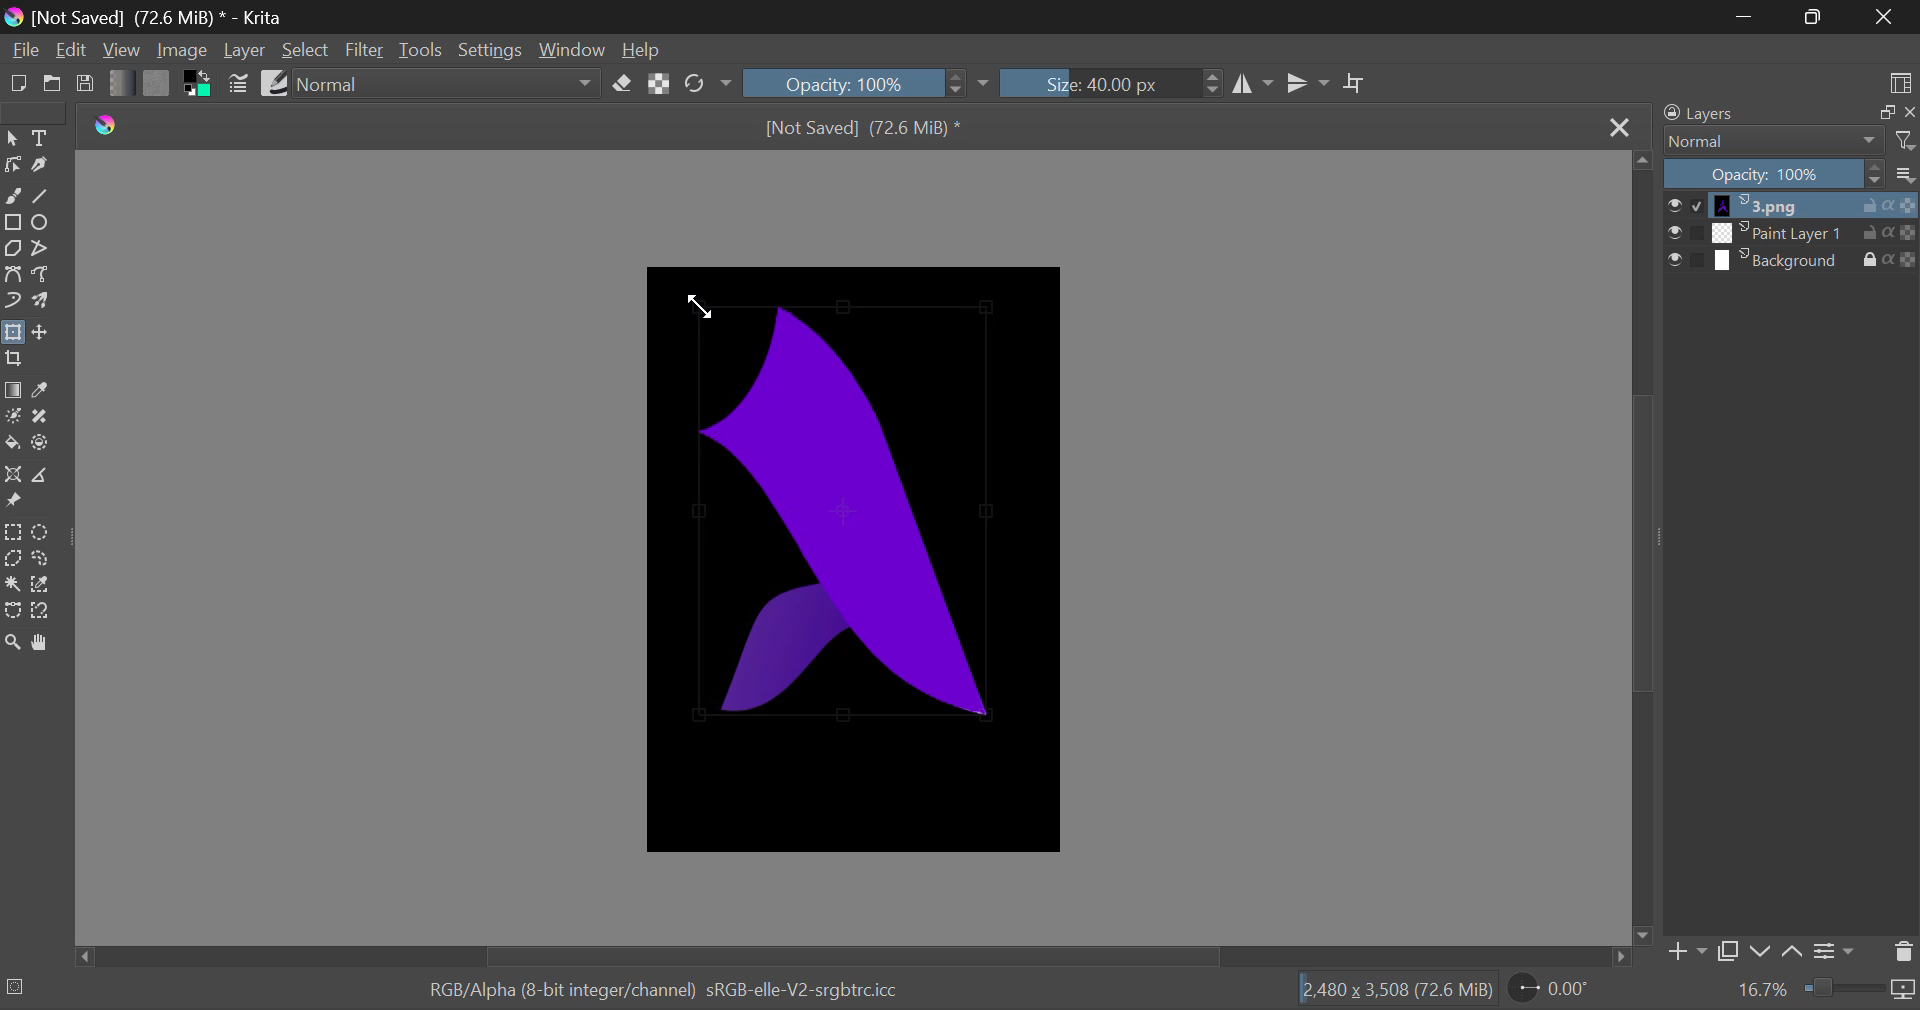  What do you see at coordinates (245, 50) in the screenshot?
I see `Layer` at bounding box center [245, 50].